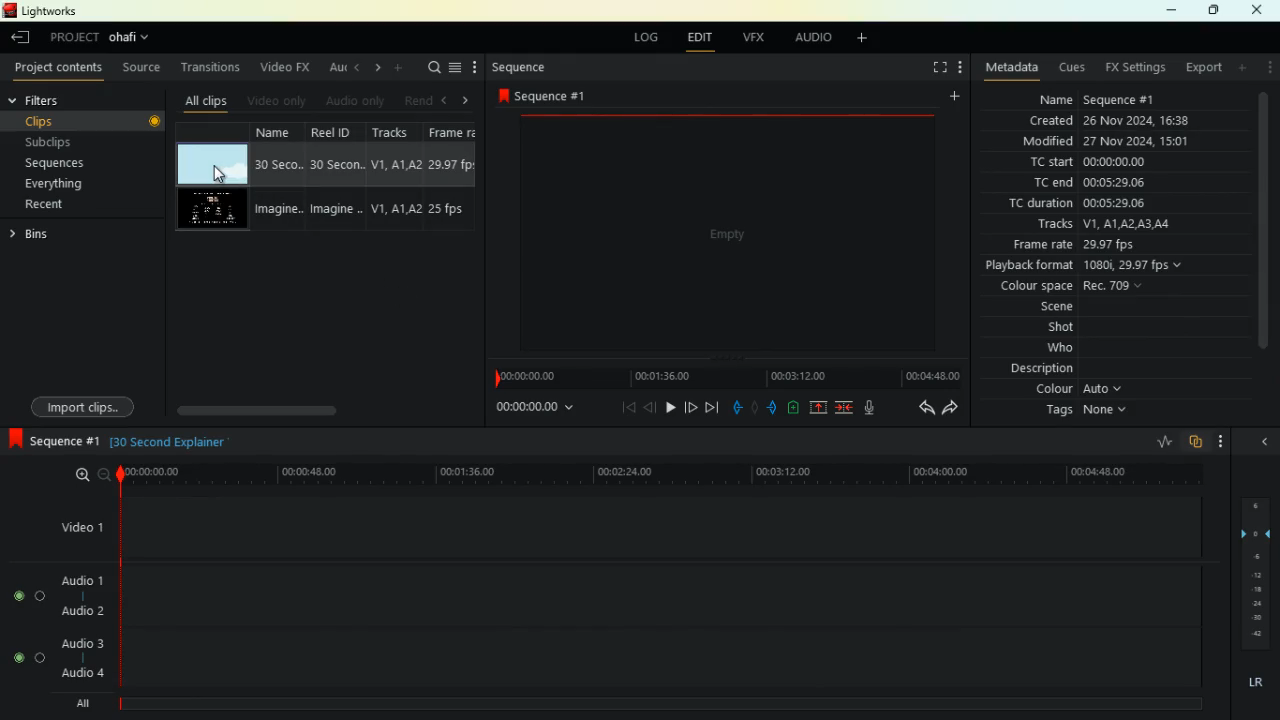 This screenshot has height=720, width=1280. I want to click on name, so click(1094, 101).